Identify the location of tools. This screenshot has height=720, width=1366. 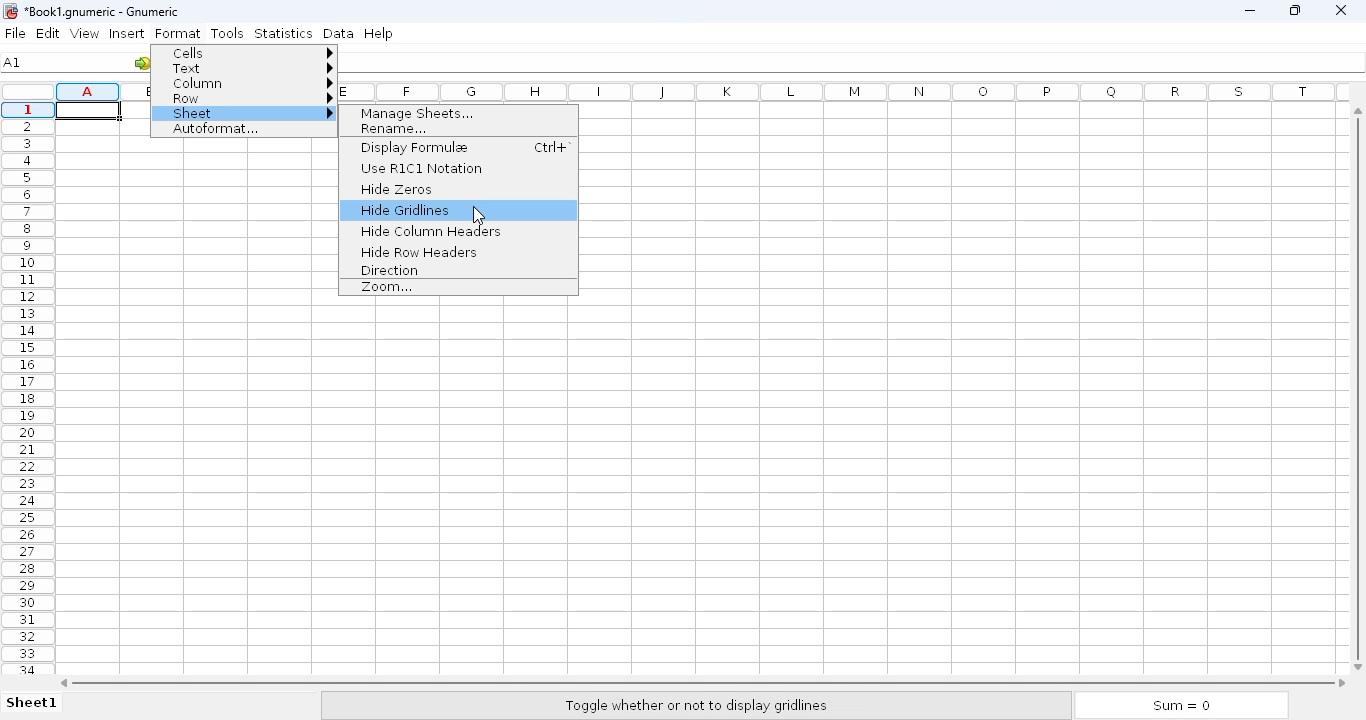
(228, 33).